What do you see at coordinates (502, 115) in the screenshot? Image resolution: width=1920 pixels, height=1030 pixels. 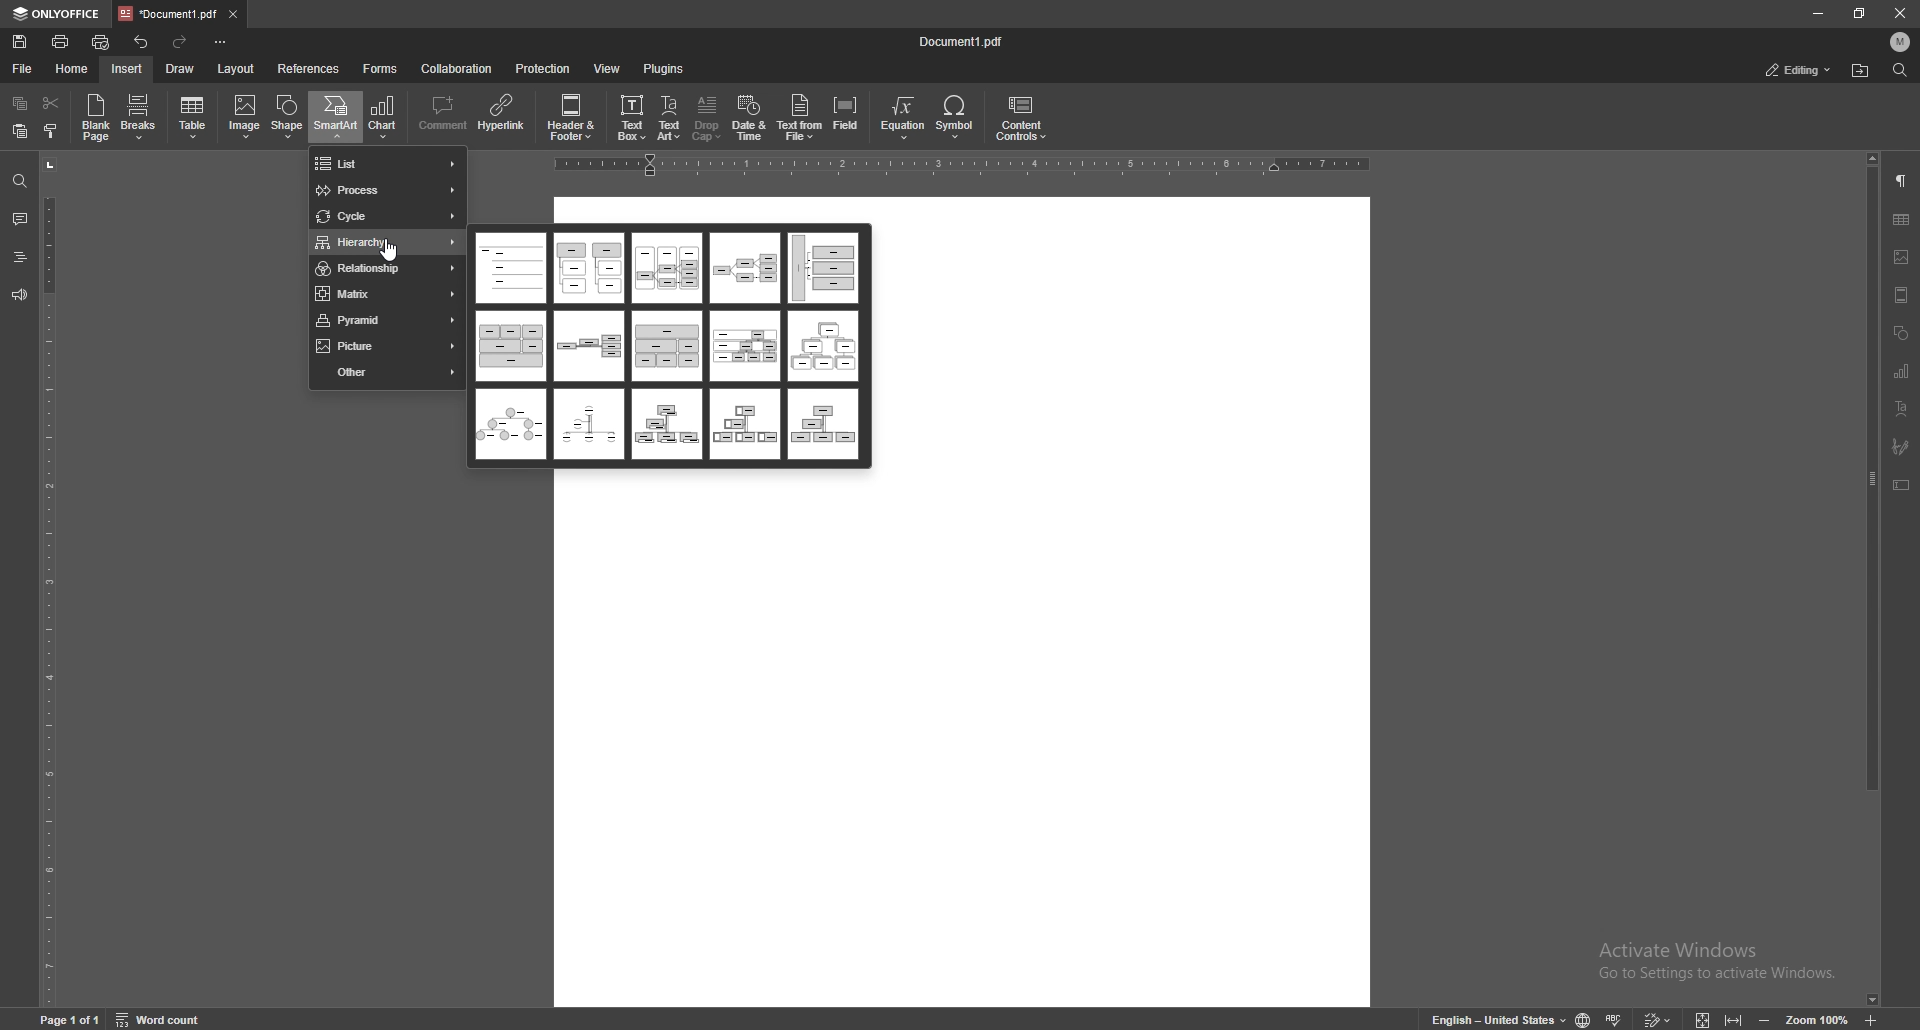 I see `hyperlink` at bounding box center [502, 115].